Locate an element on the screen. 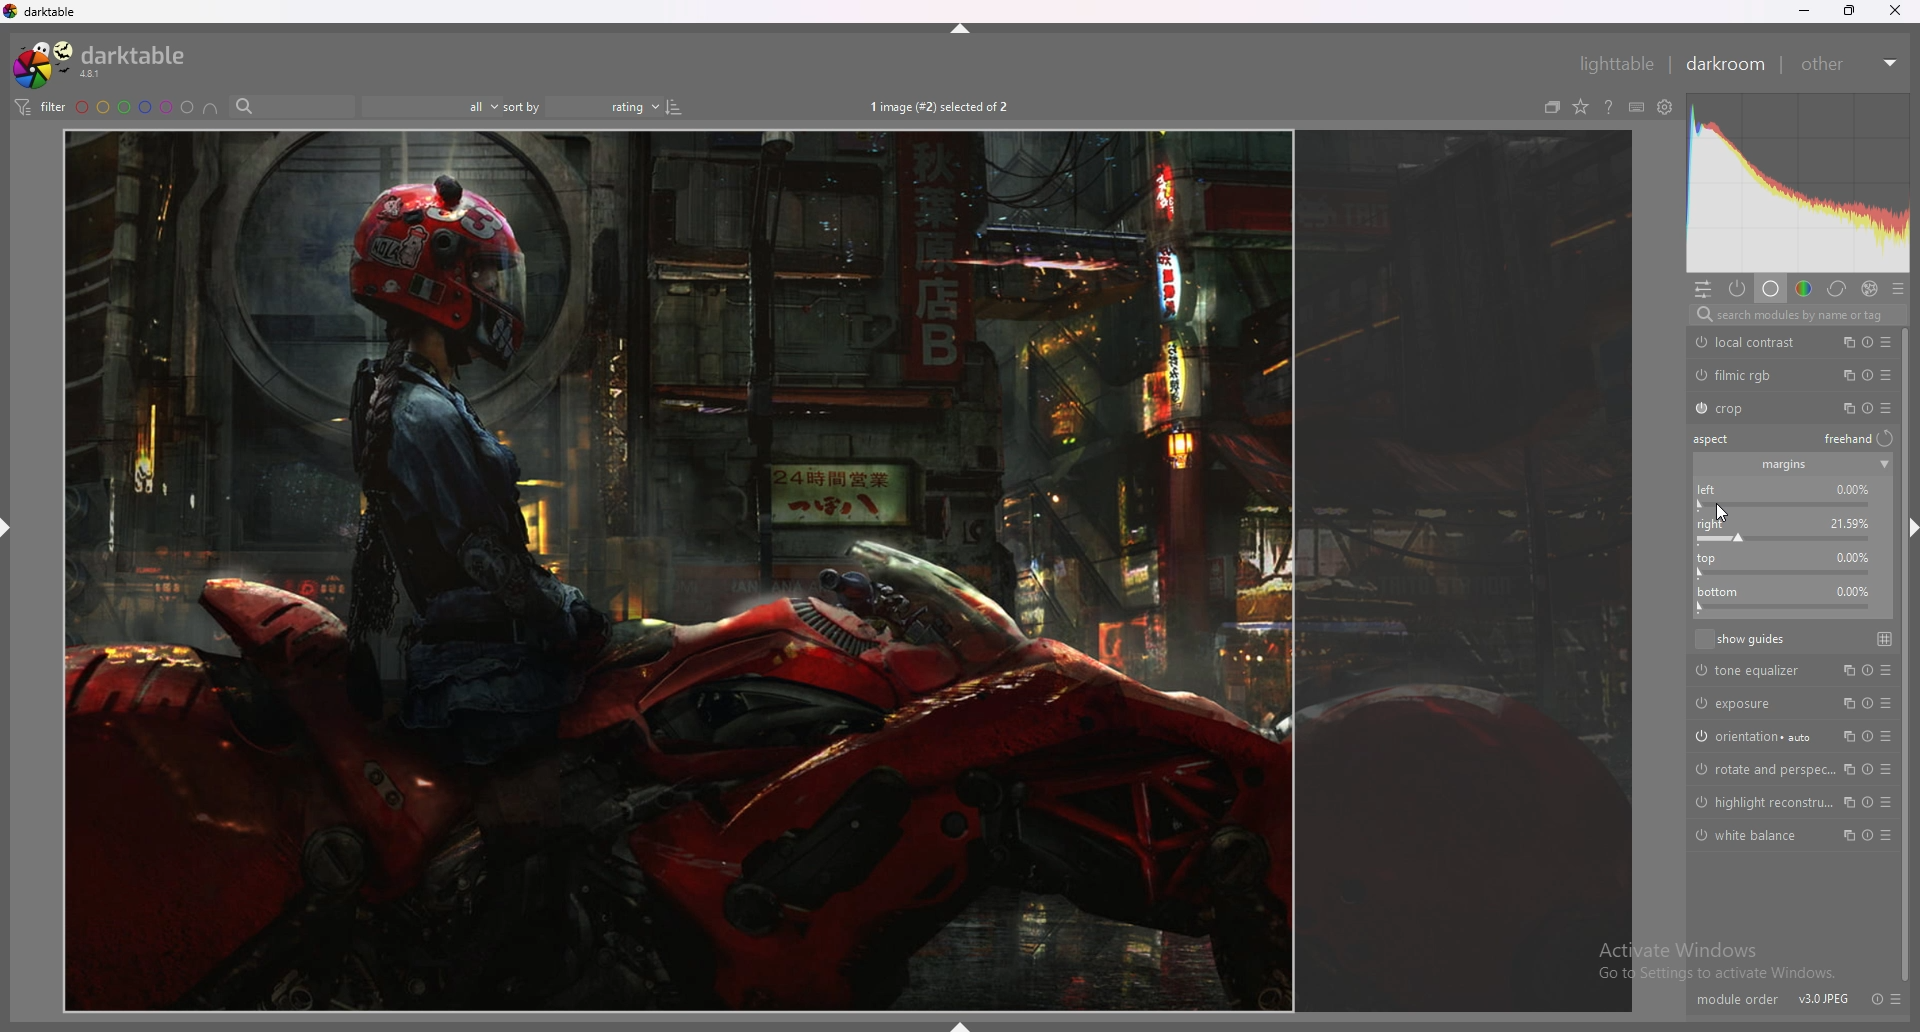  hide is located at coordinates (7, 529).